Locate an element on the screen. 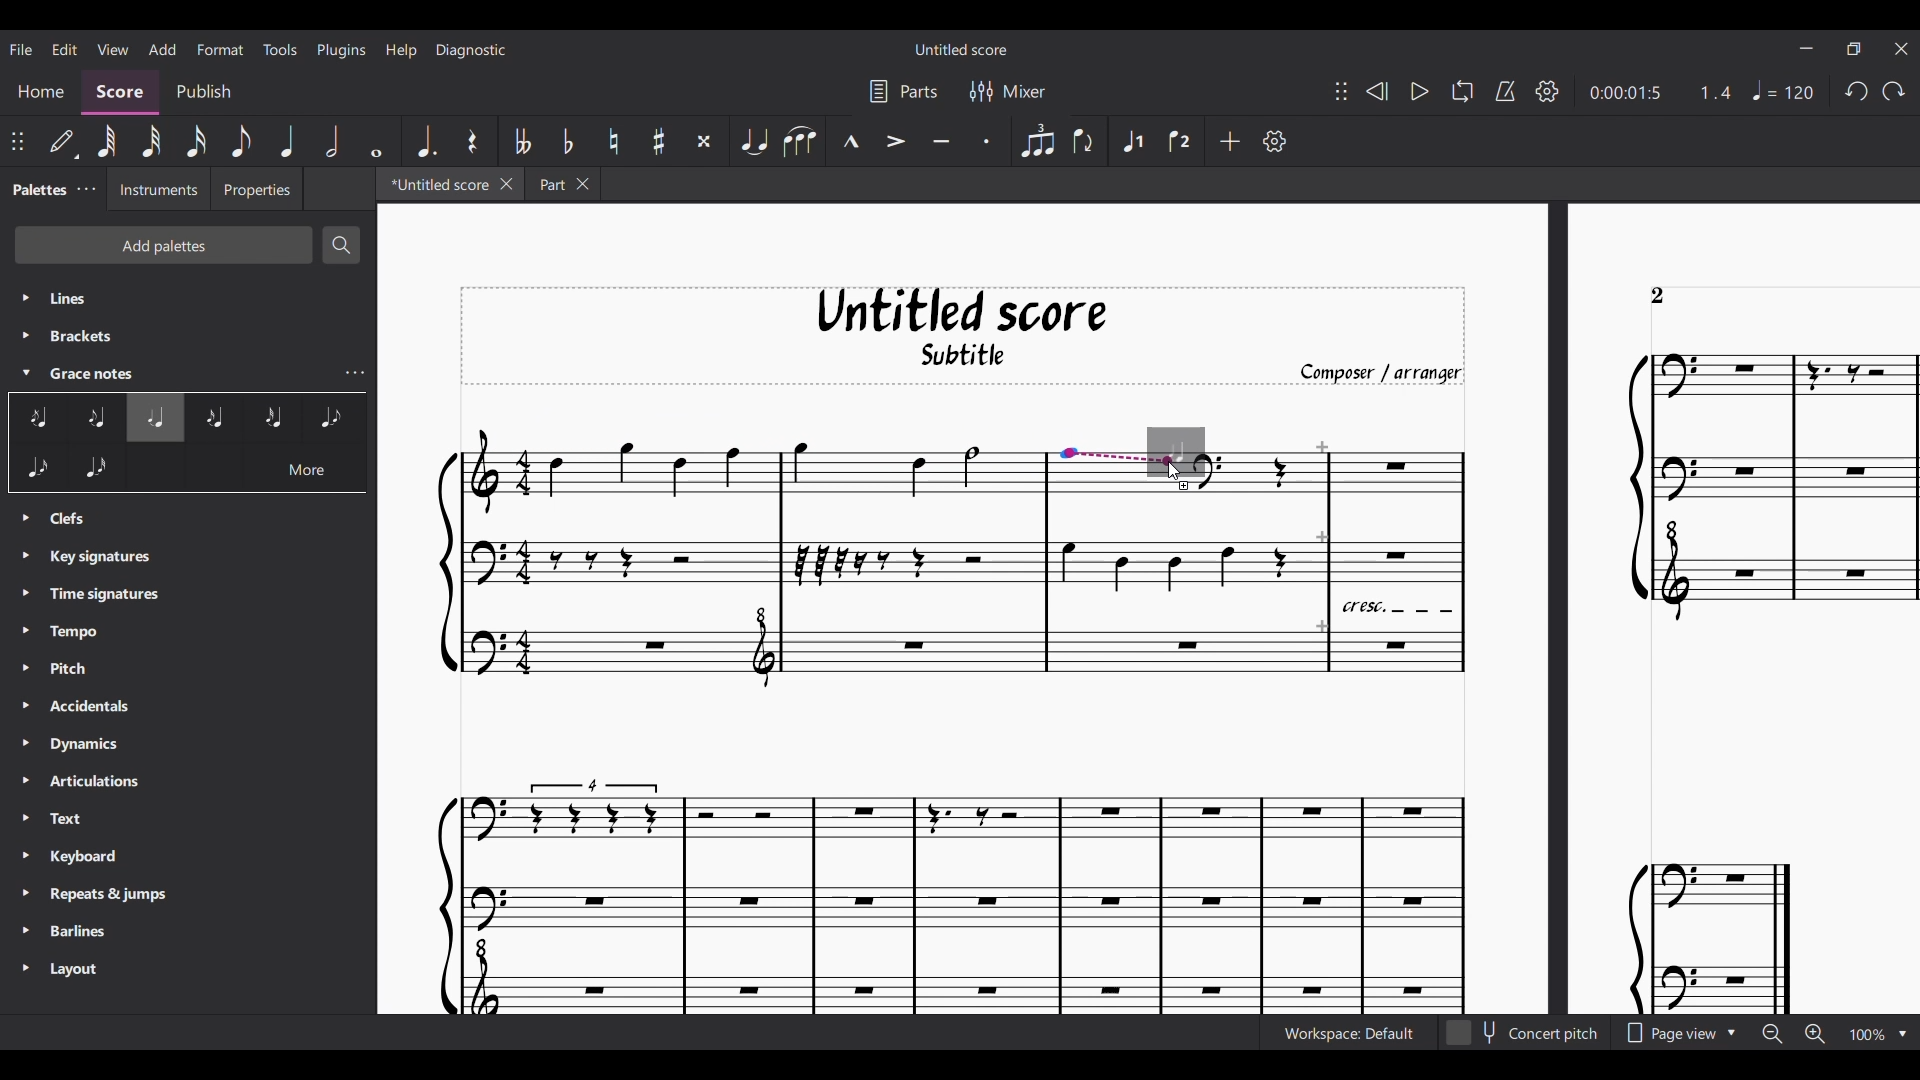  Metronome is located at coordinates (1505, 91).